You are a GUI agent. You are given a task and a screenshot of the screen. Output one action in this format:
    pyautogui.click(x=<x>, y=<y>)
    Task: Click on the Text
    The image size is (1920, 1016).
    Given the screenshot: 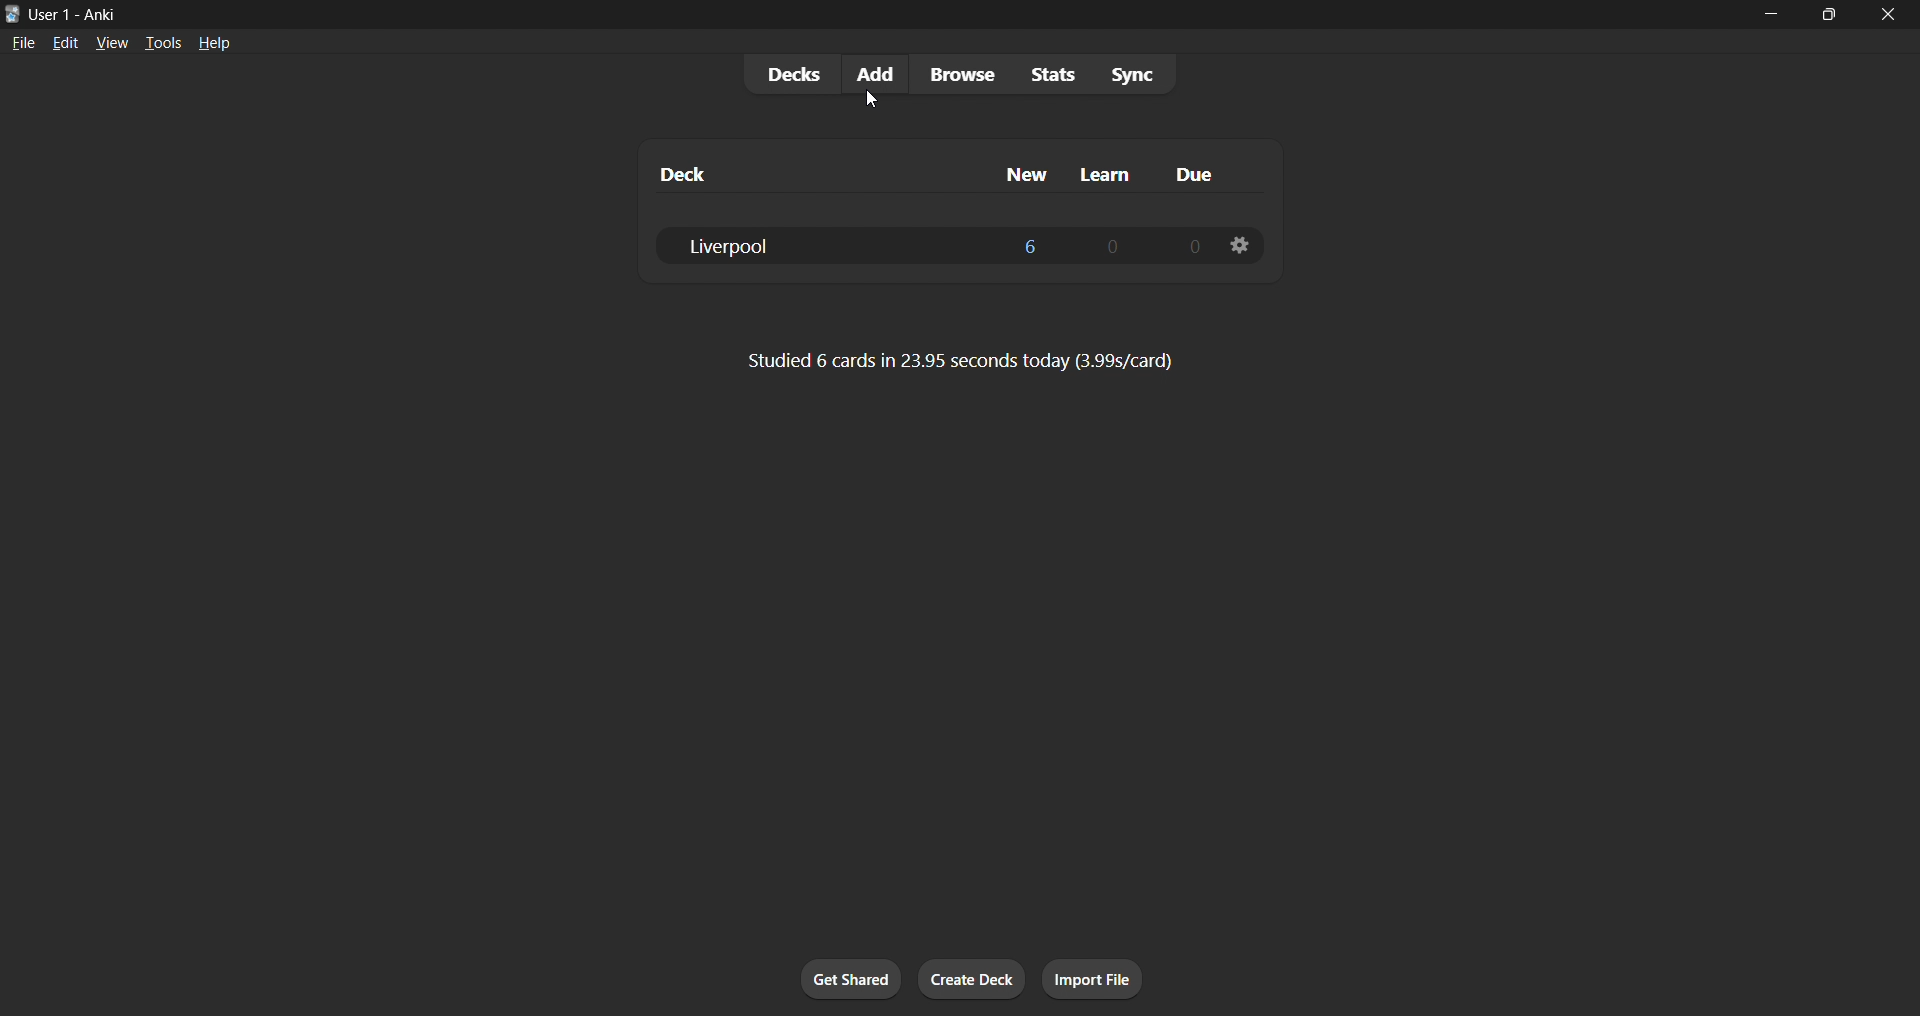 What is the action you would take?
    pyautogui.click(x=76, y=16)
    